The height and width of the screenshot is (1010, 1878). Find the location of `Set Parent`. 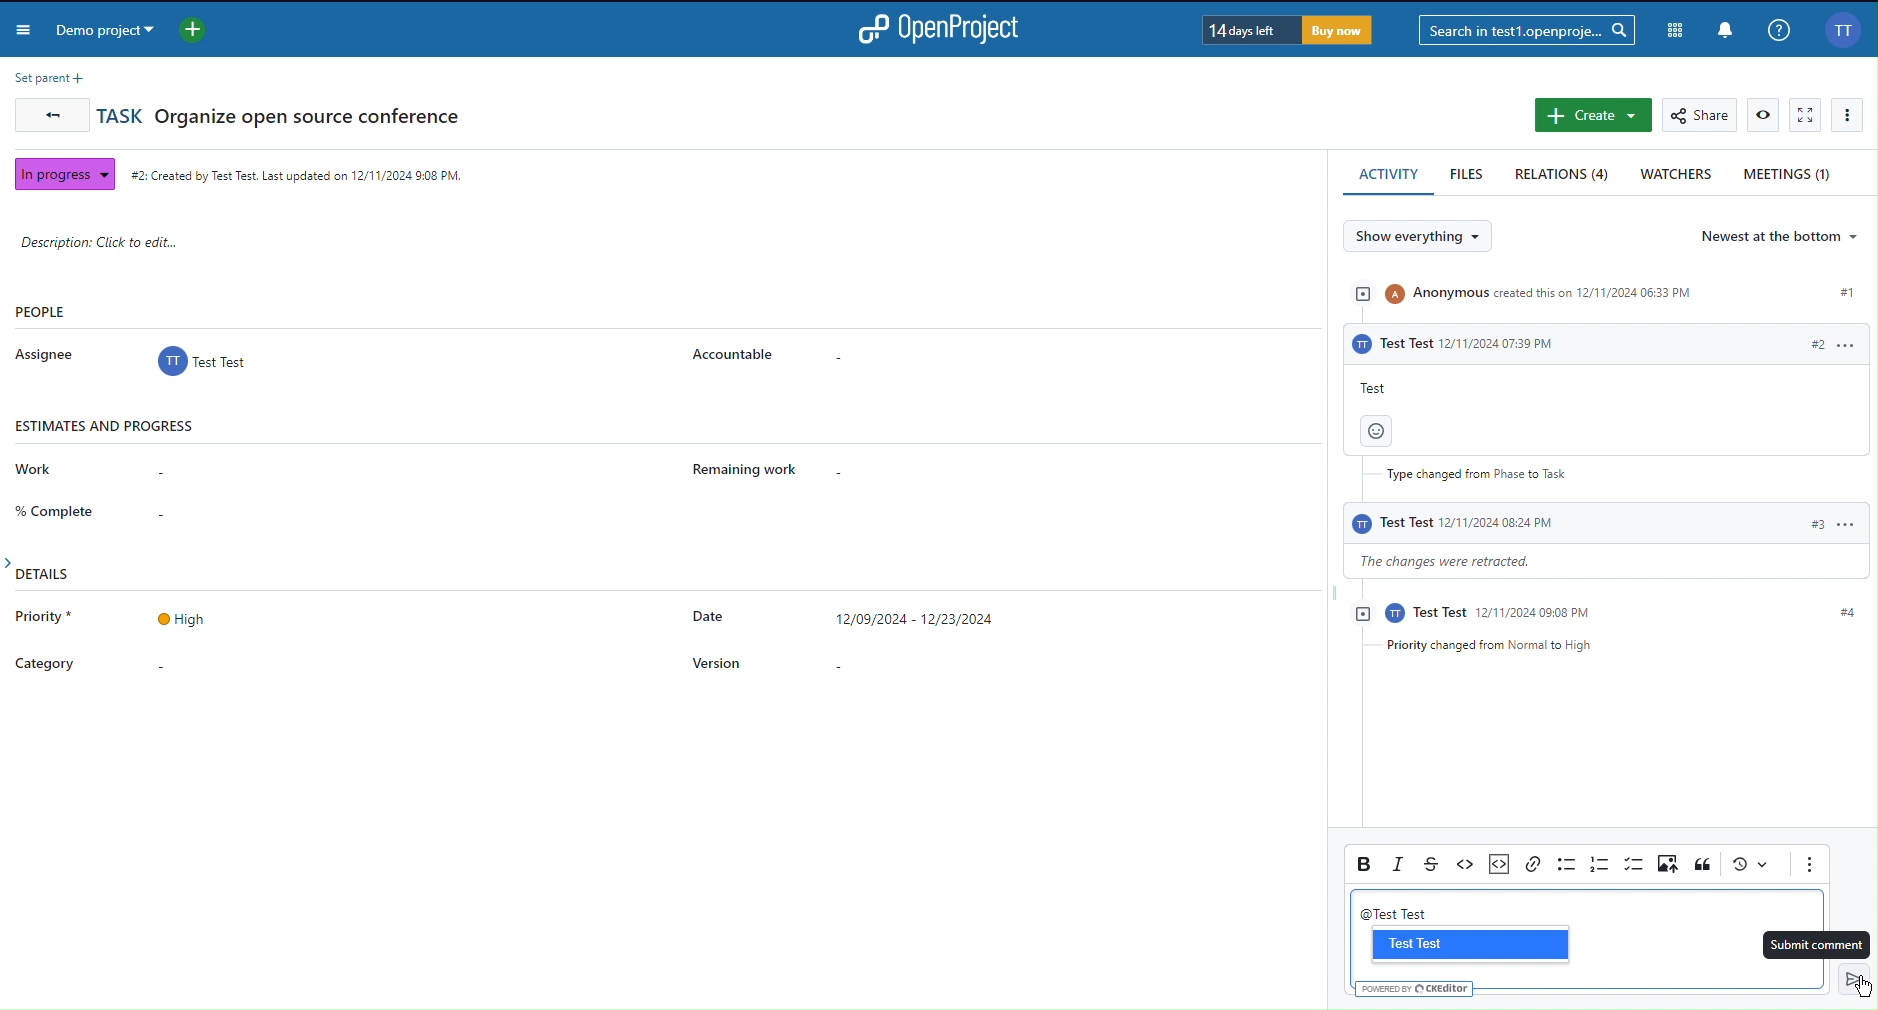

Set Parent is located at coordinates (45, 77).